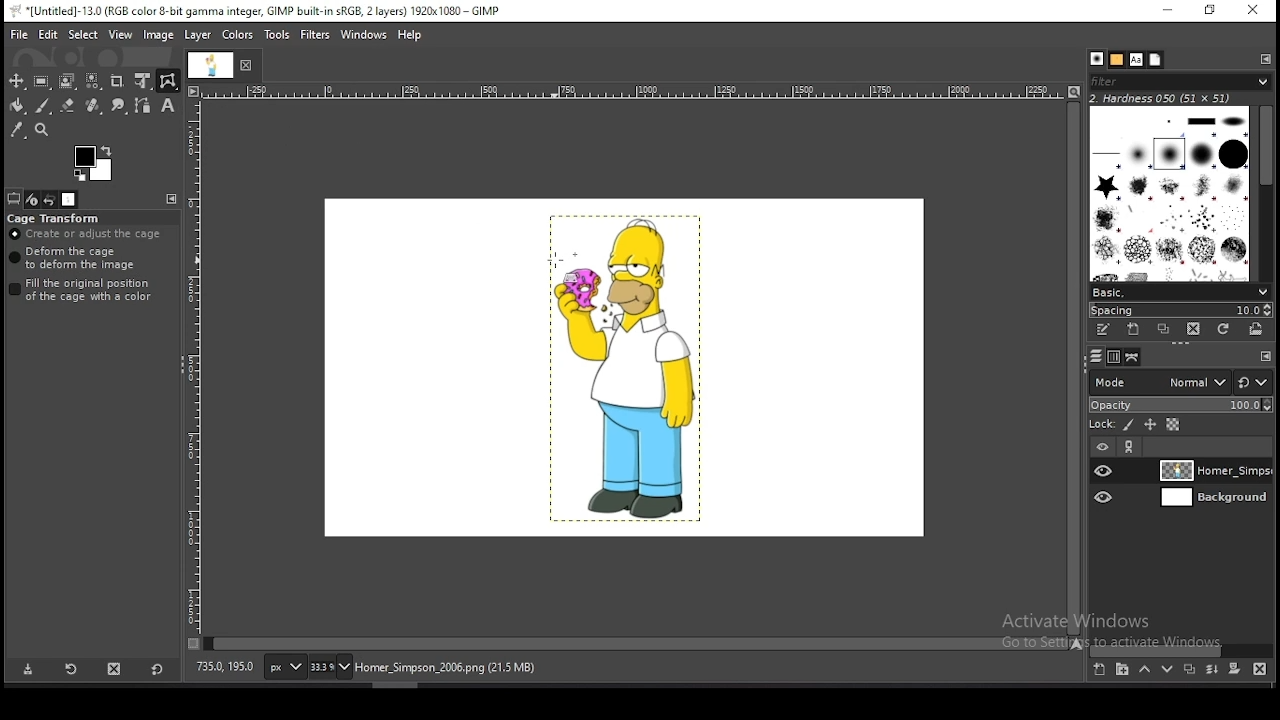 The width and height of the screenshot is (1280, 720). I want to click on eraser tool, so click(68, 106).